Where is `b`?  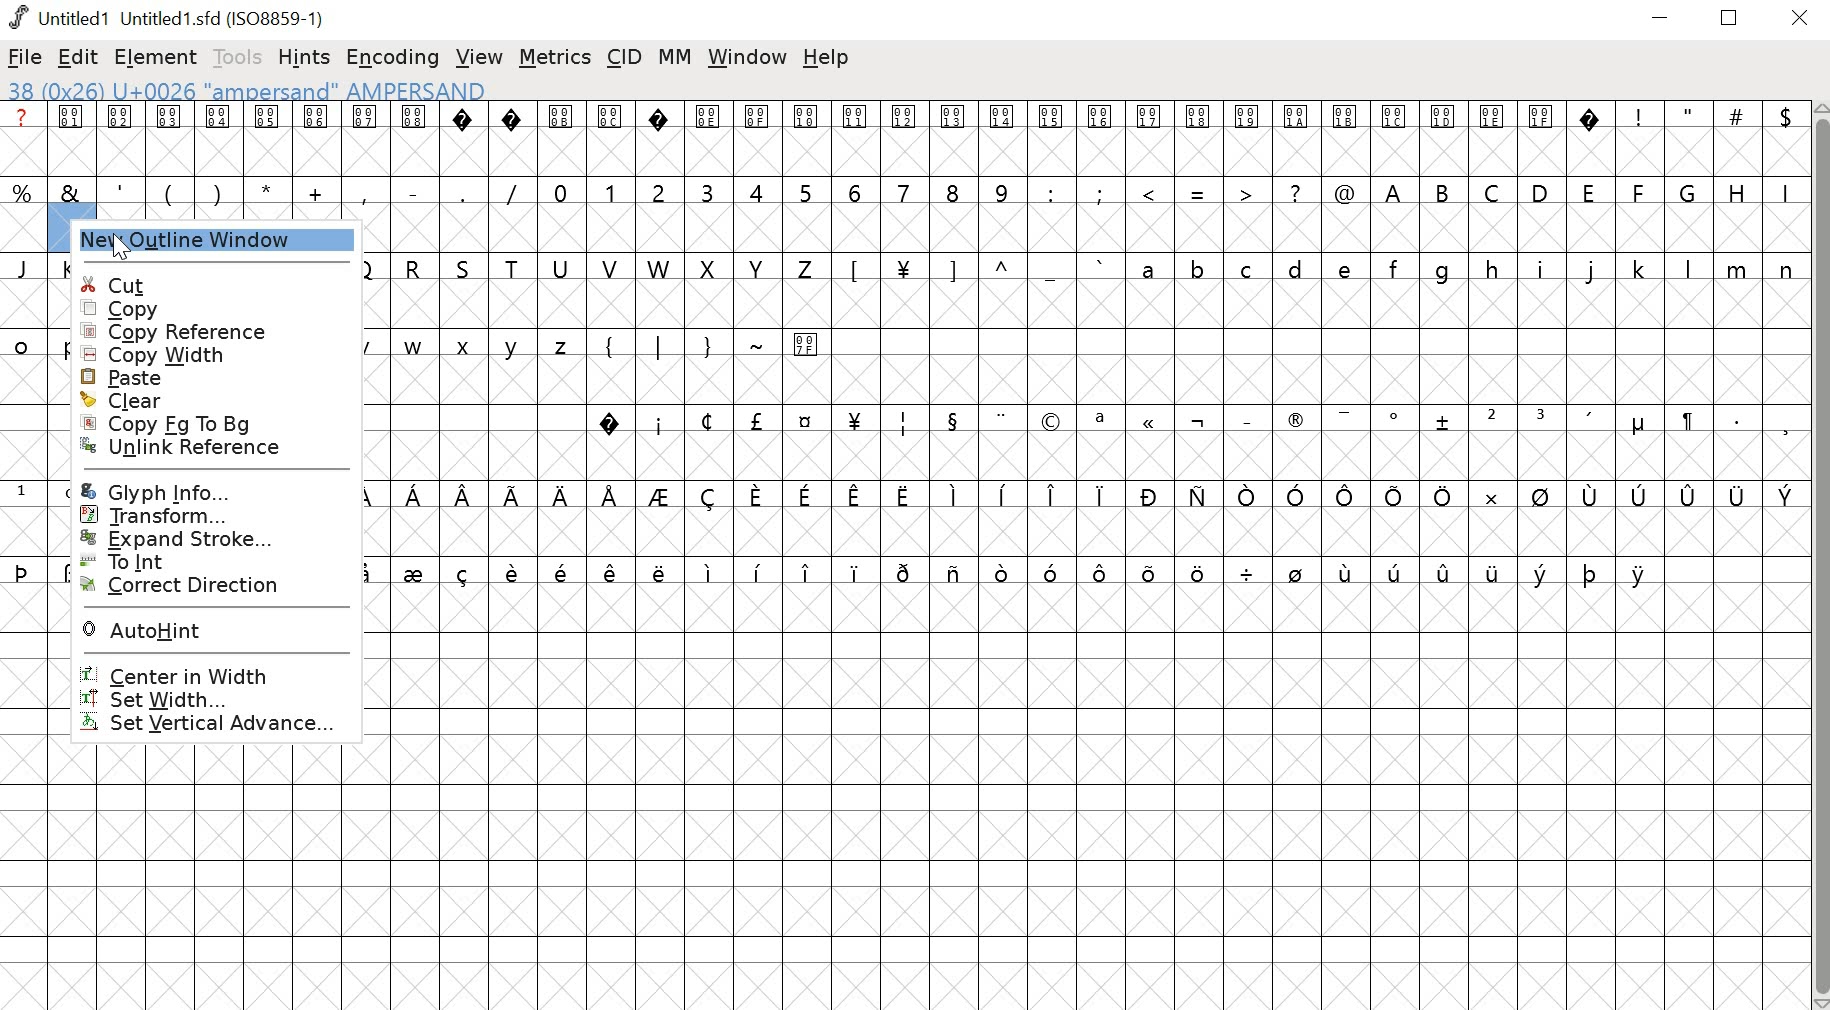 b is located at coordinates (1201, 268).